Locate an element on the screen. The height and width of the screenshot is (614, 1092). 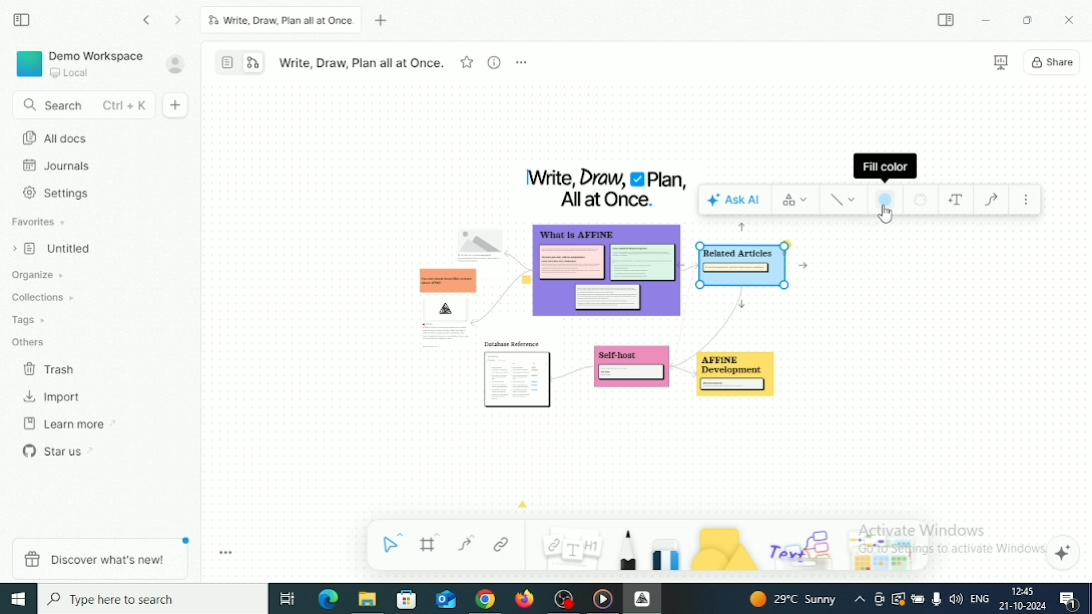
Speakers is located at coordinates (956, 598).